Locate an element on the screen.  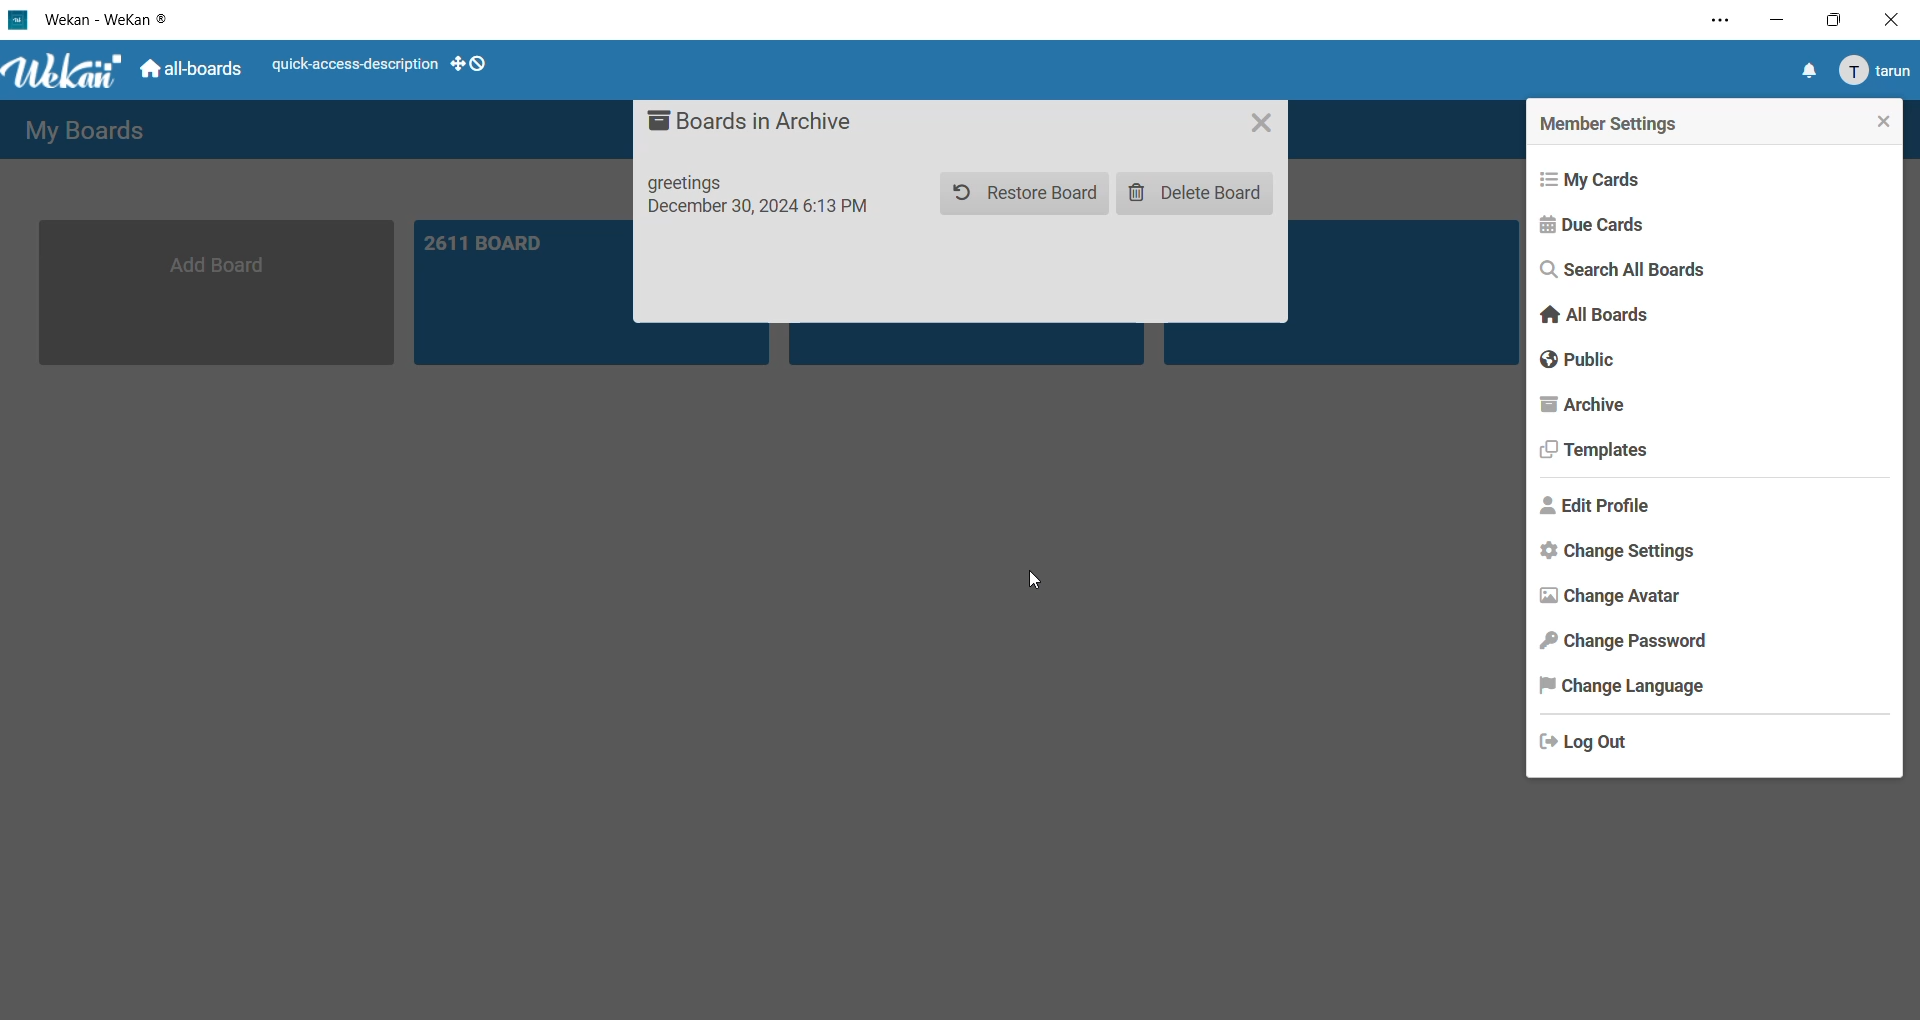
archive is located at coordinates (1588, 407).